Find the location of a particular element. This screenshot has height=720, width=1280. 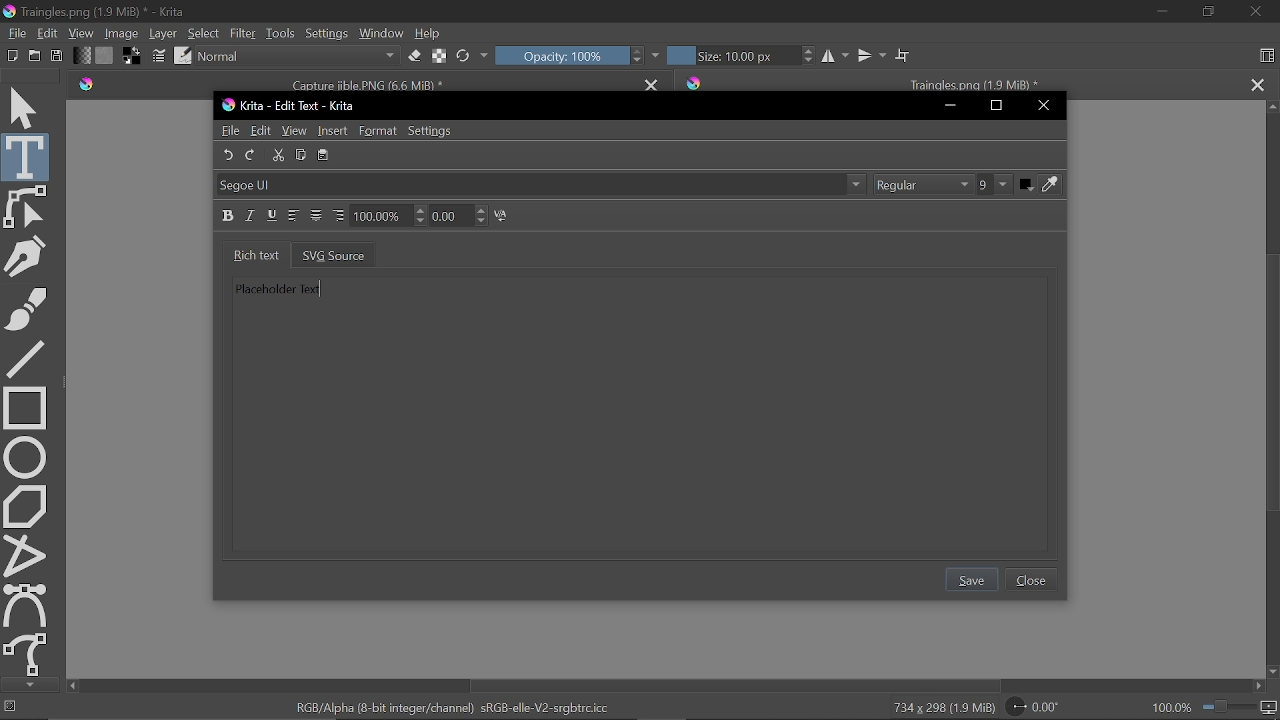

No selection is located at coordinates (11, 709).